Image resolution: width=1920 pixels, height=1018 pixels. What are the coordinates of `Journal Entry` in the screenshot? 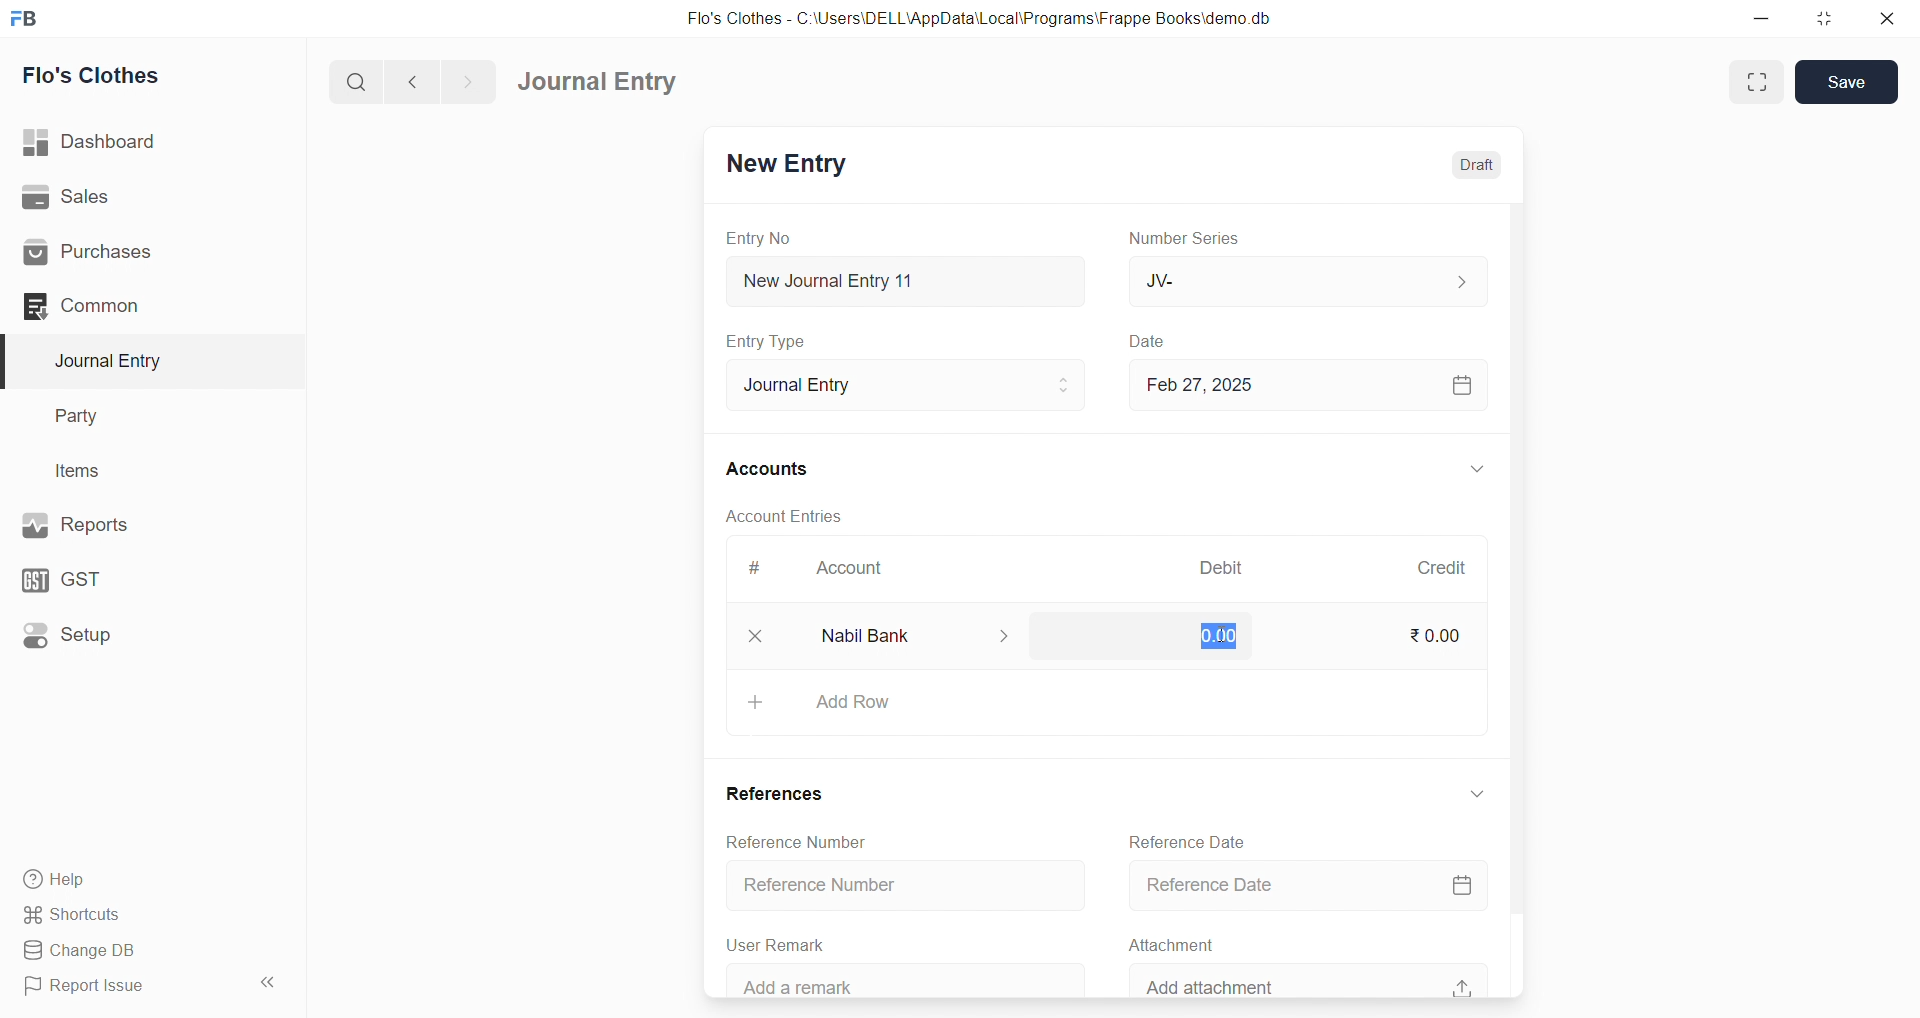 It's located at (598, 81).